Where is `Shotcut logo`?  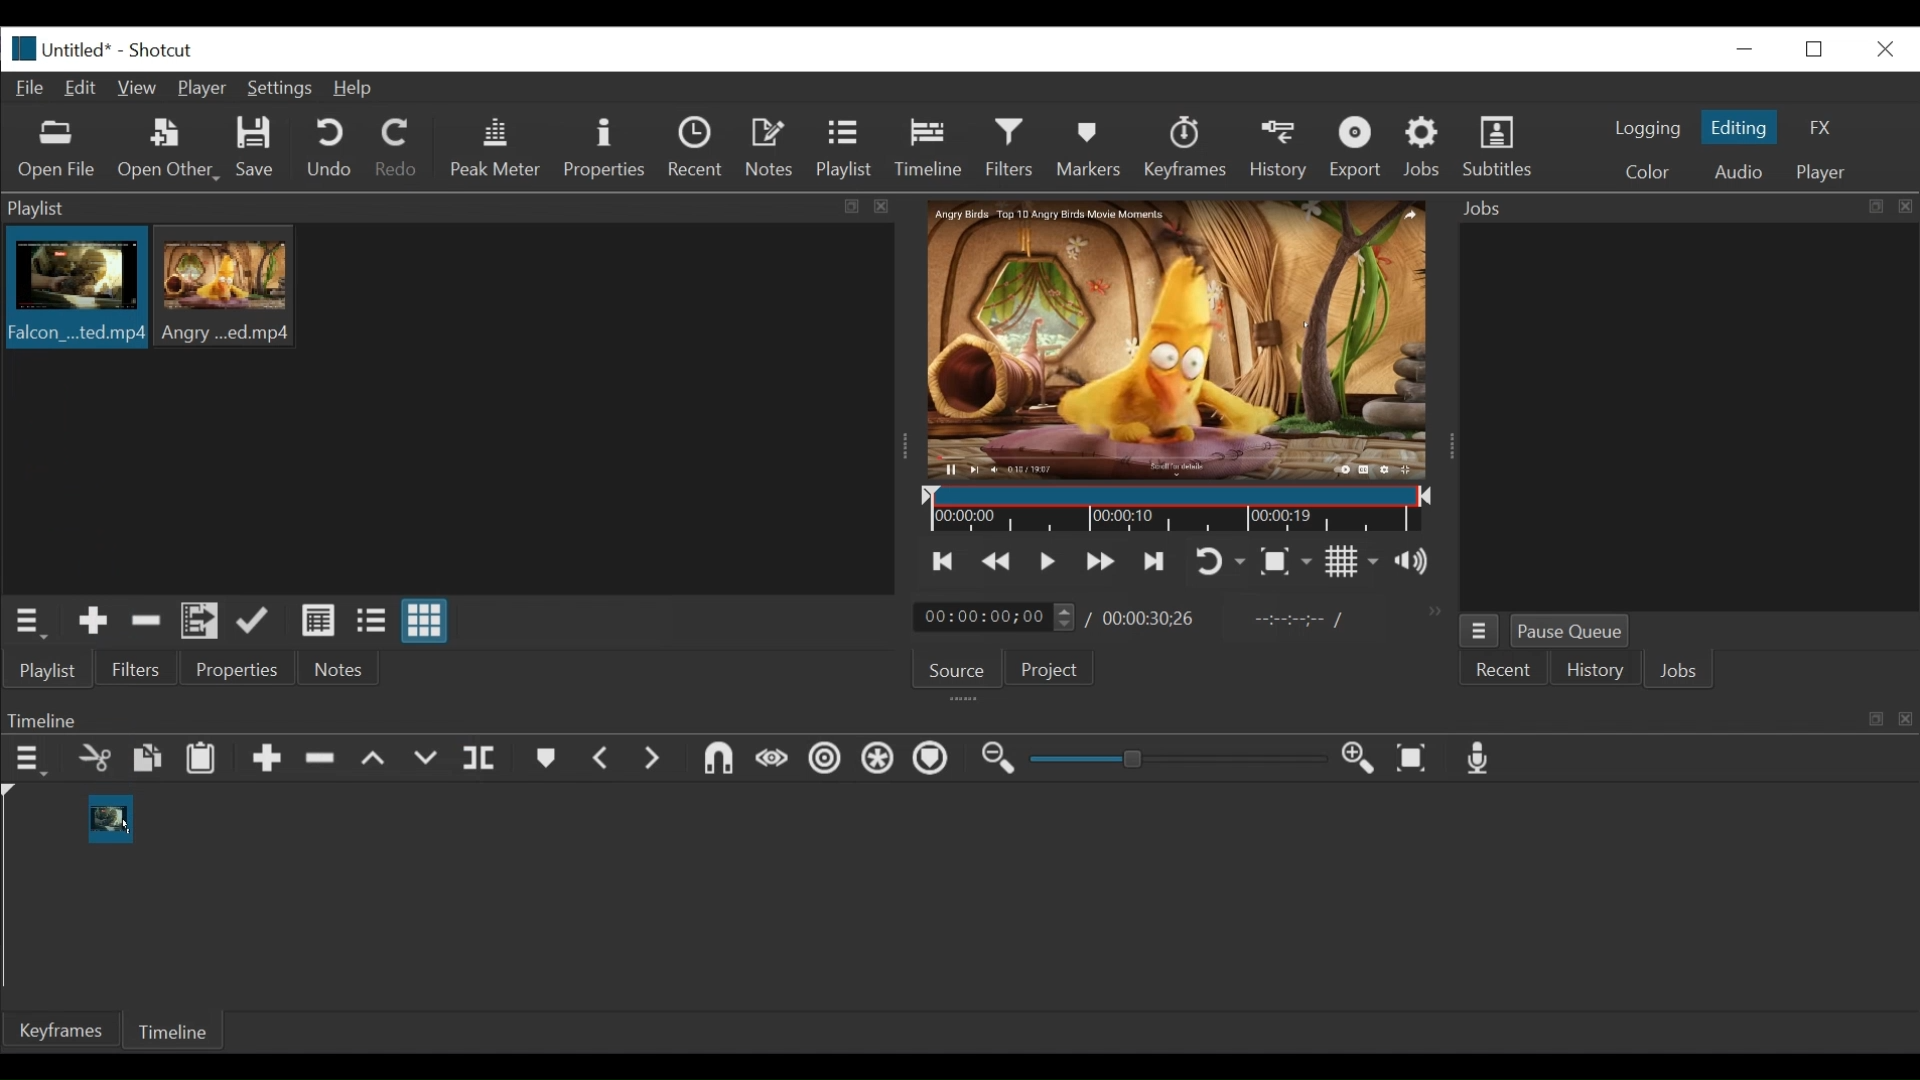 Shotcut logo is located at coordinates (19, 46).